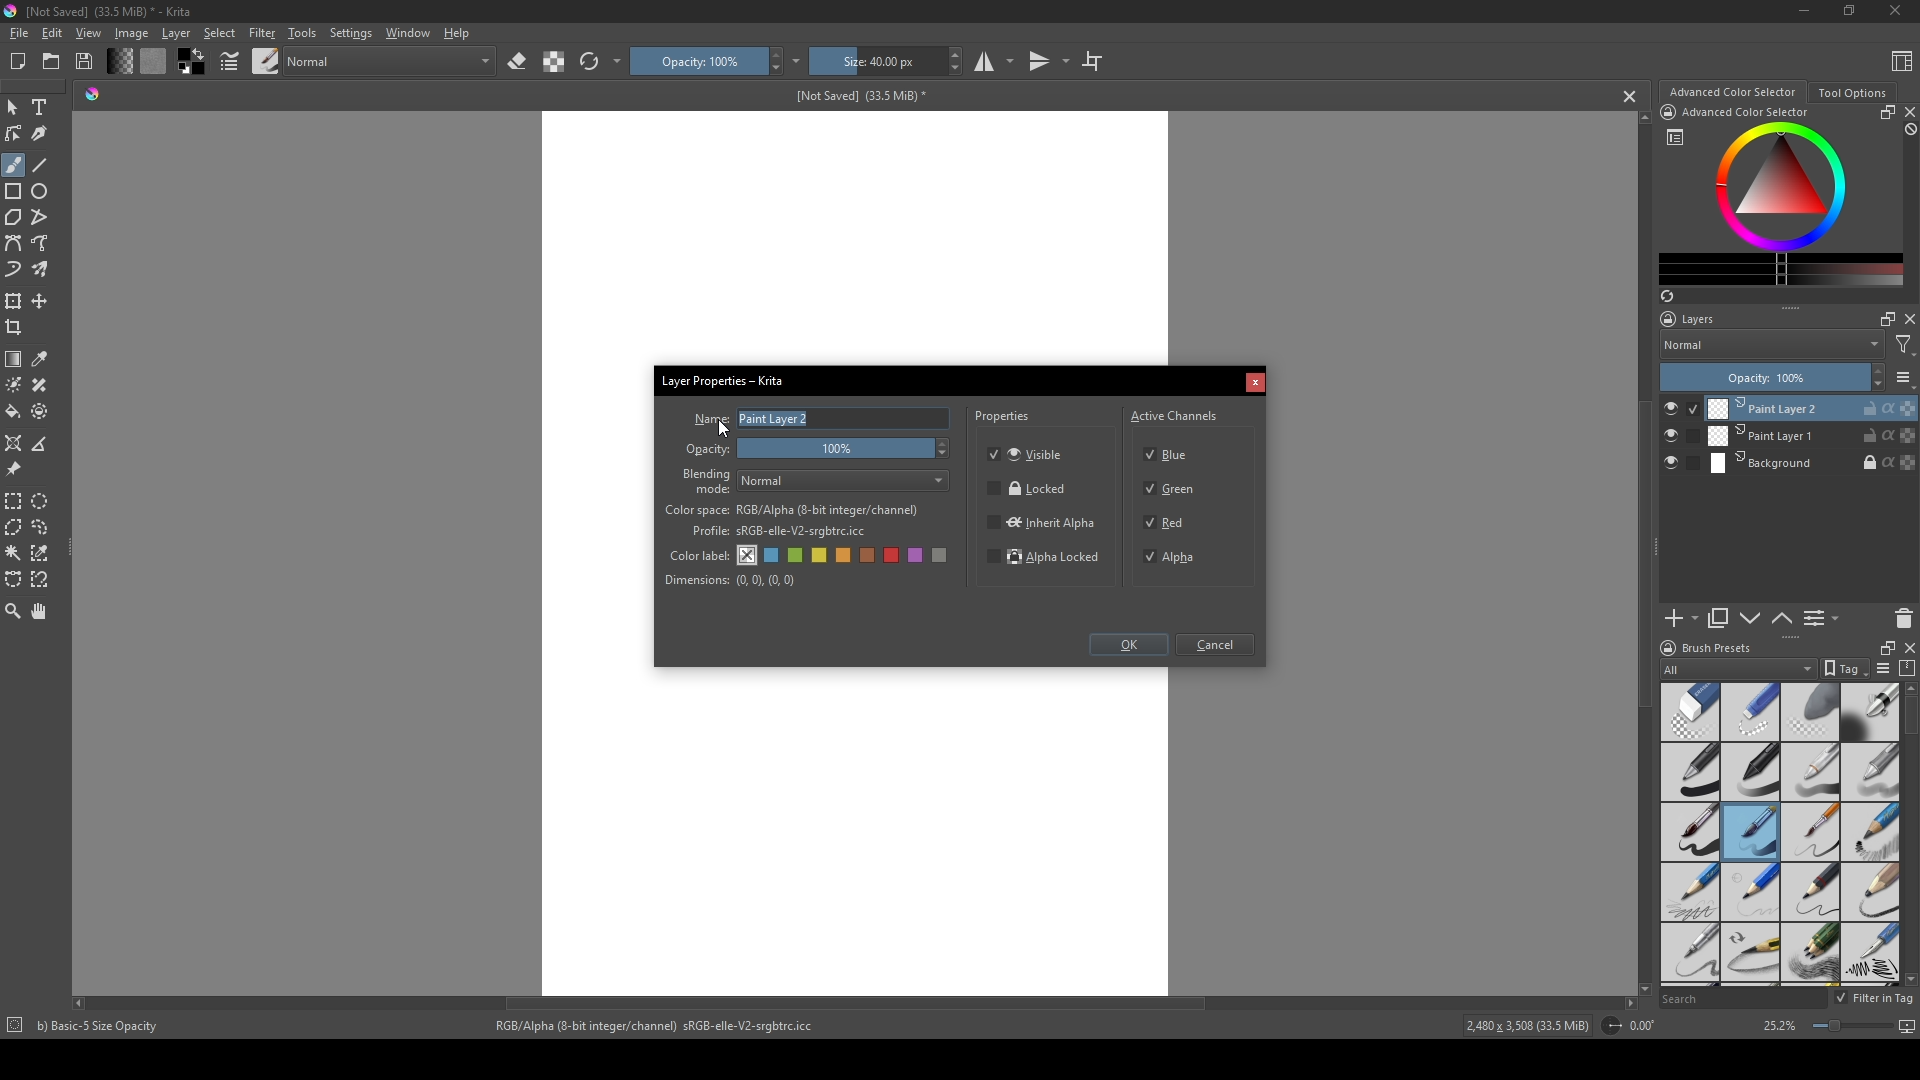  I want to click on check button, so click(1681, 436).